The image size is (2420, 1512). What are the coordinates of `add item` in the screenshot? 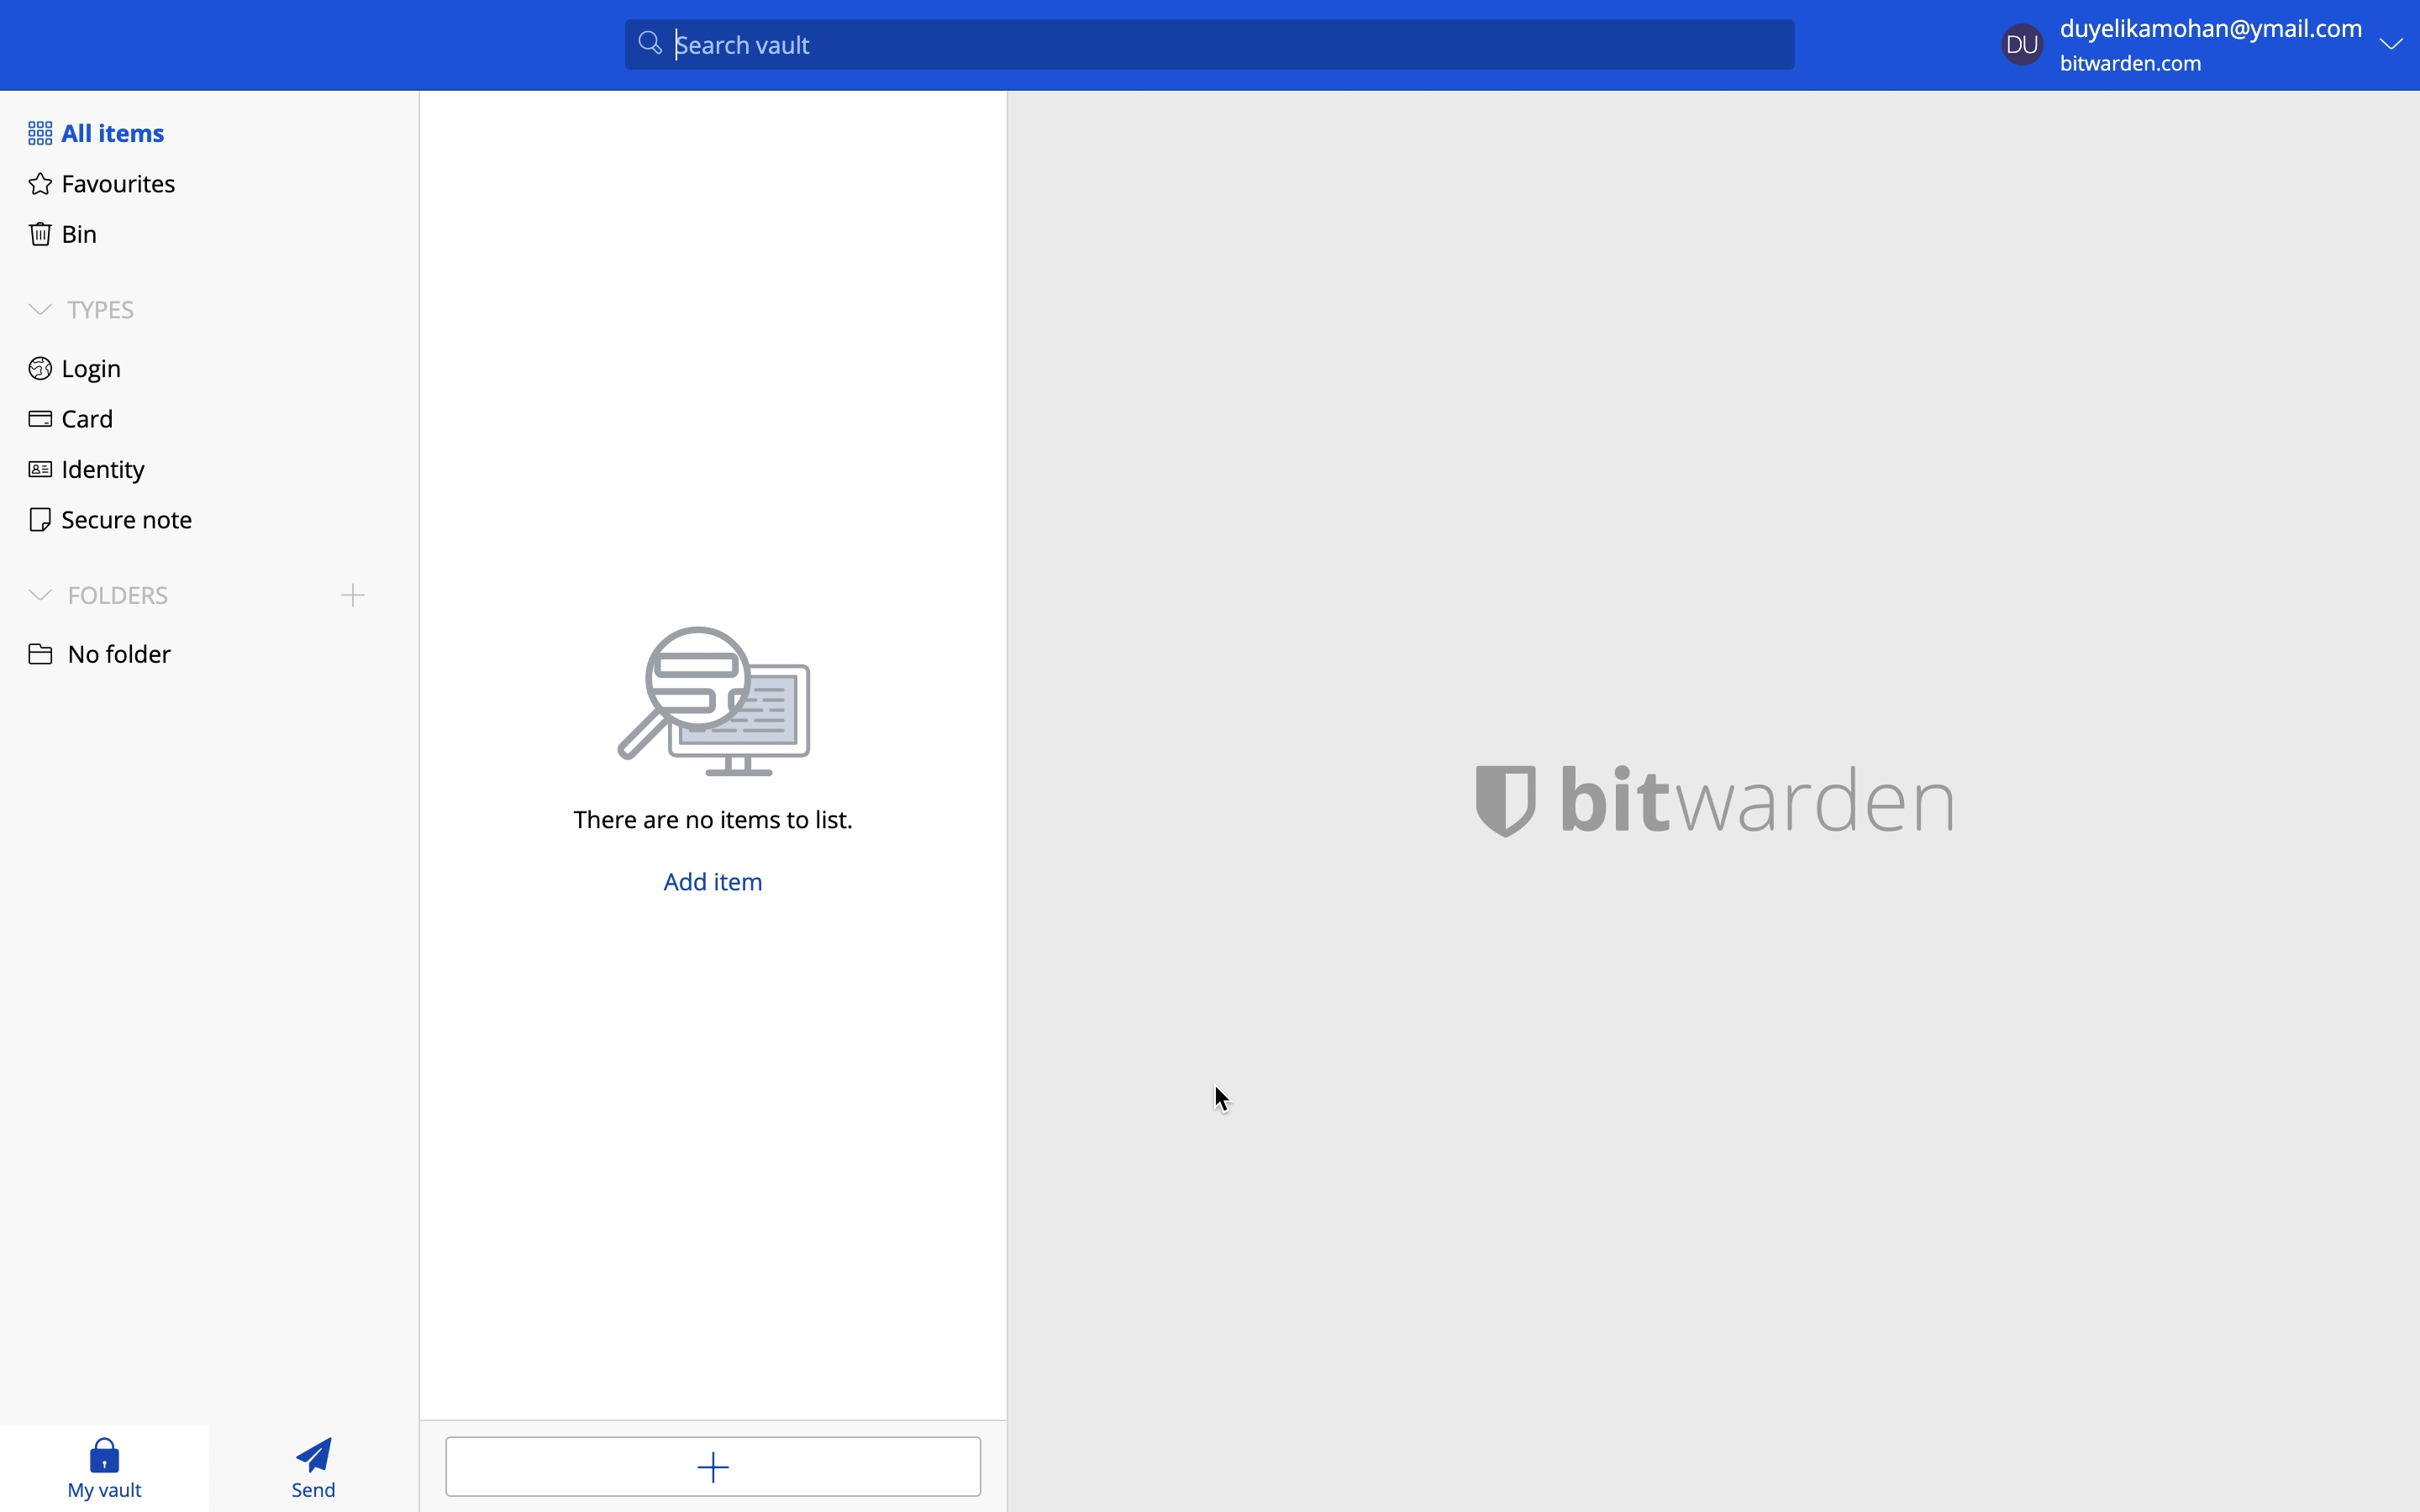 It's located at (715, 883).